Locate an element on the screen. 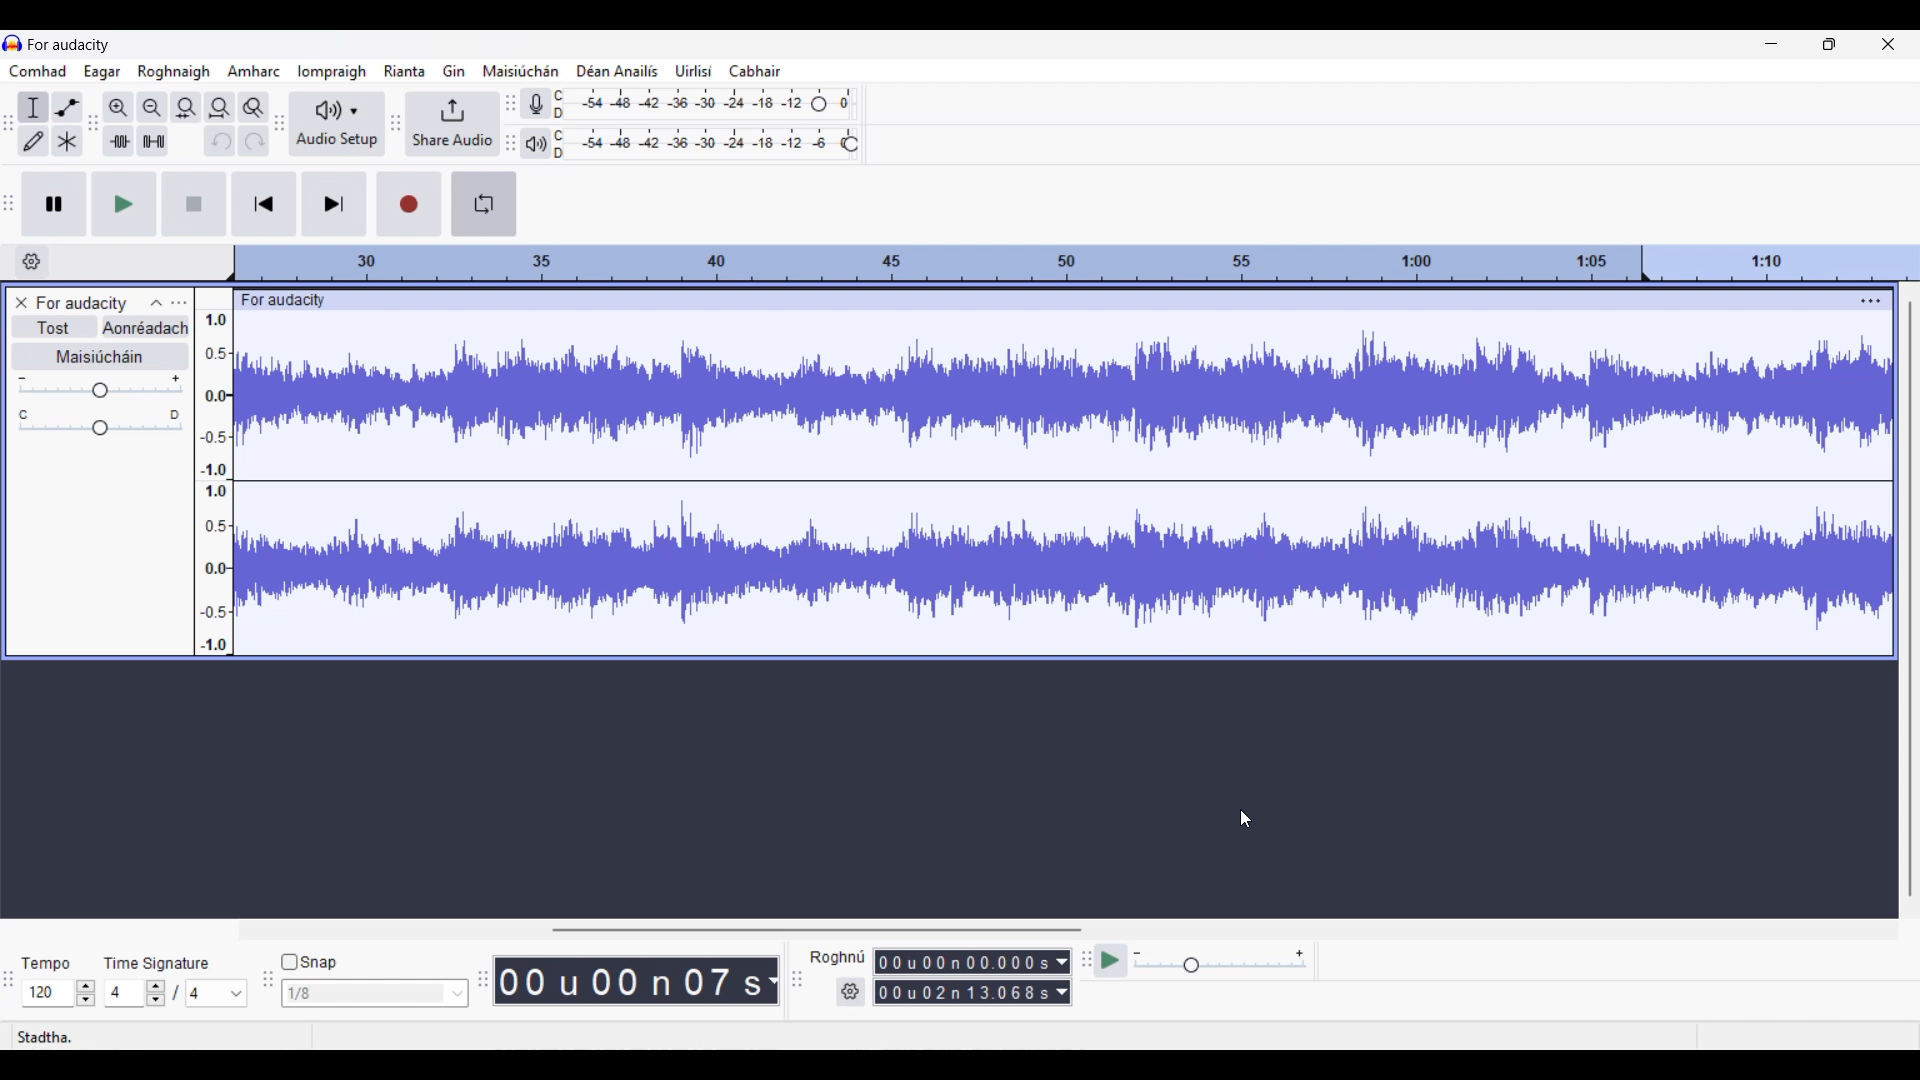 The height and width of the screenshot is (1080, 1920). Current ptoject is located at coordinates (82, 304).